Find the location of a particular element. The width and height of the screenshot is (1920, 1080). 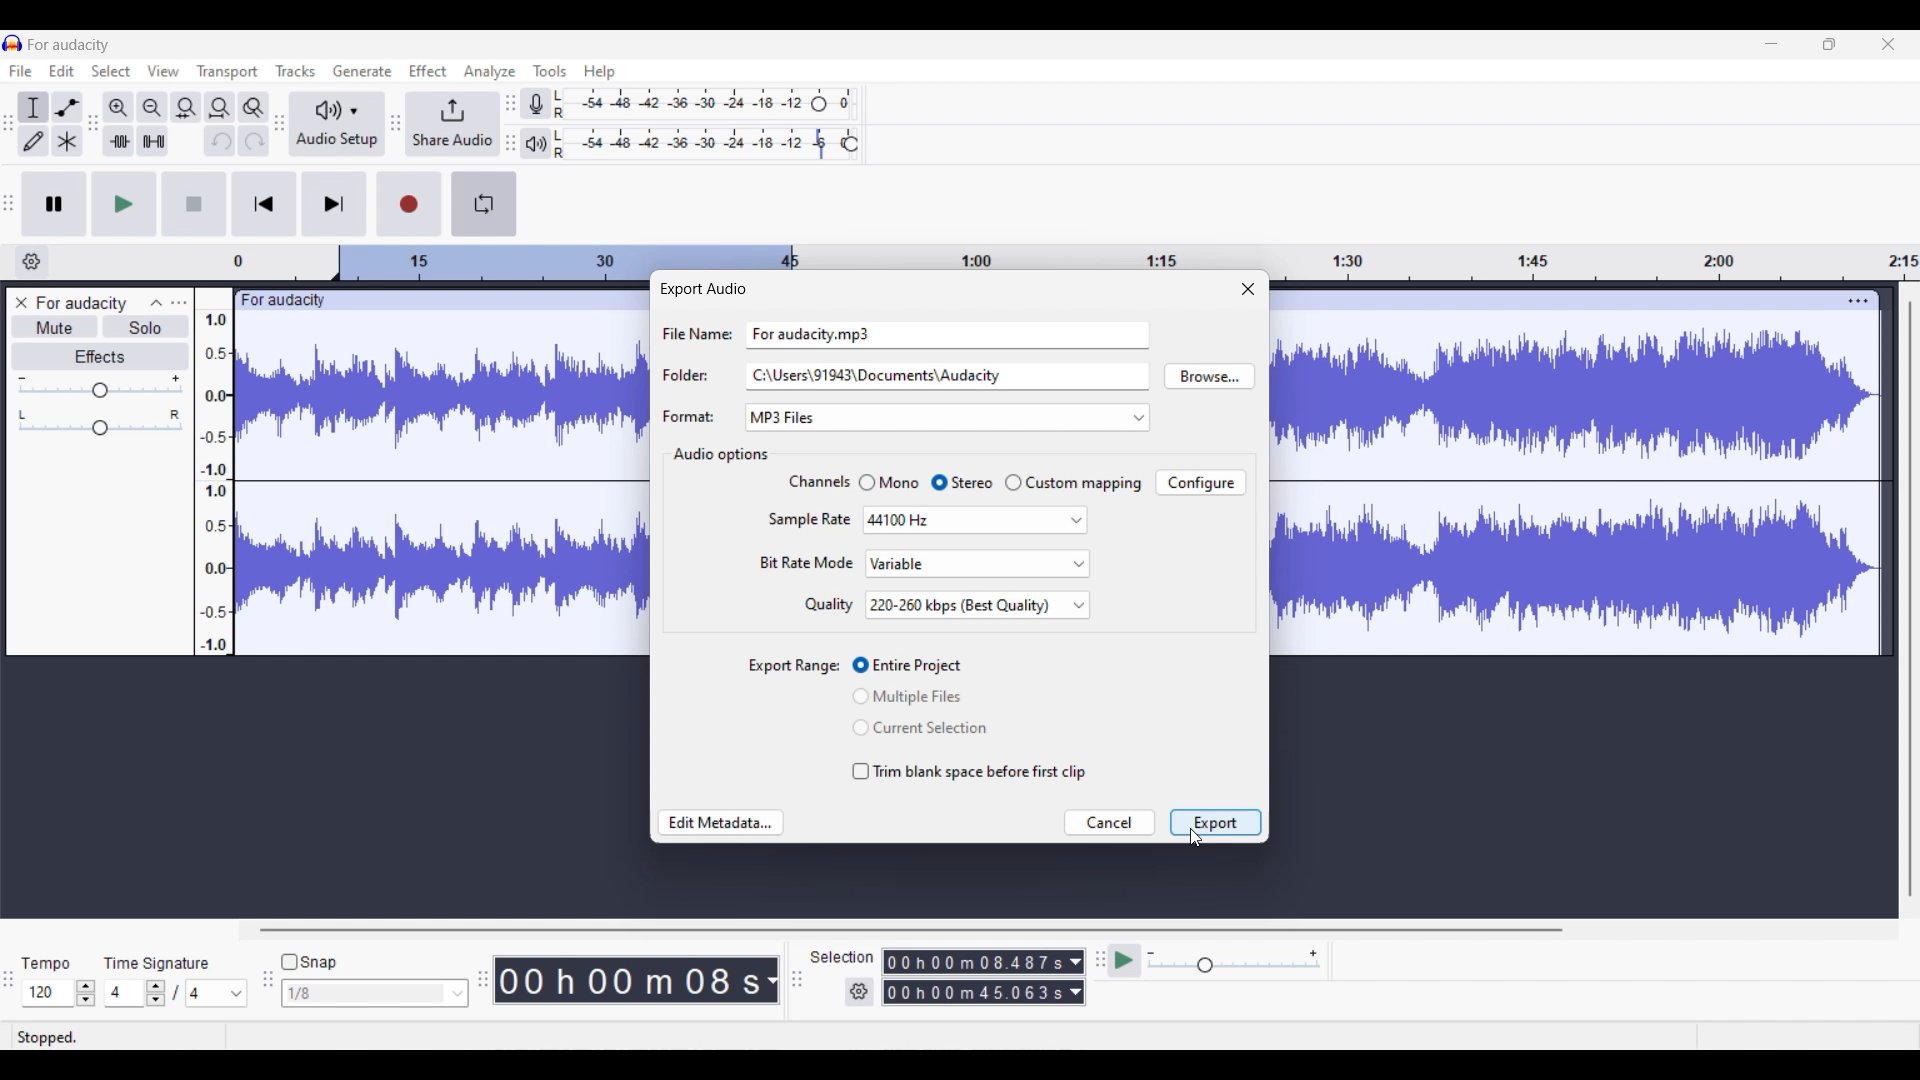

Tempo settings is located at coordinates (45, 964).